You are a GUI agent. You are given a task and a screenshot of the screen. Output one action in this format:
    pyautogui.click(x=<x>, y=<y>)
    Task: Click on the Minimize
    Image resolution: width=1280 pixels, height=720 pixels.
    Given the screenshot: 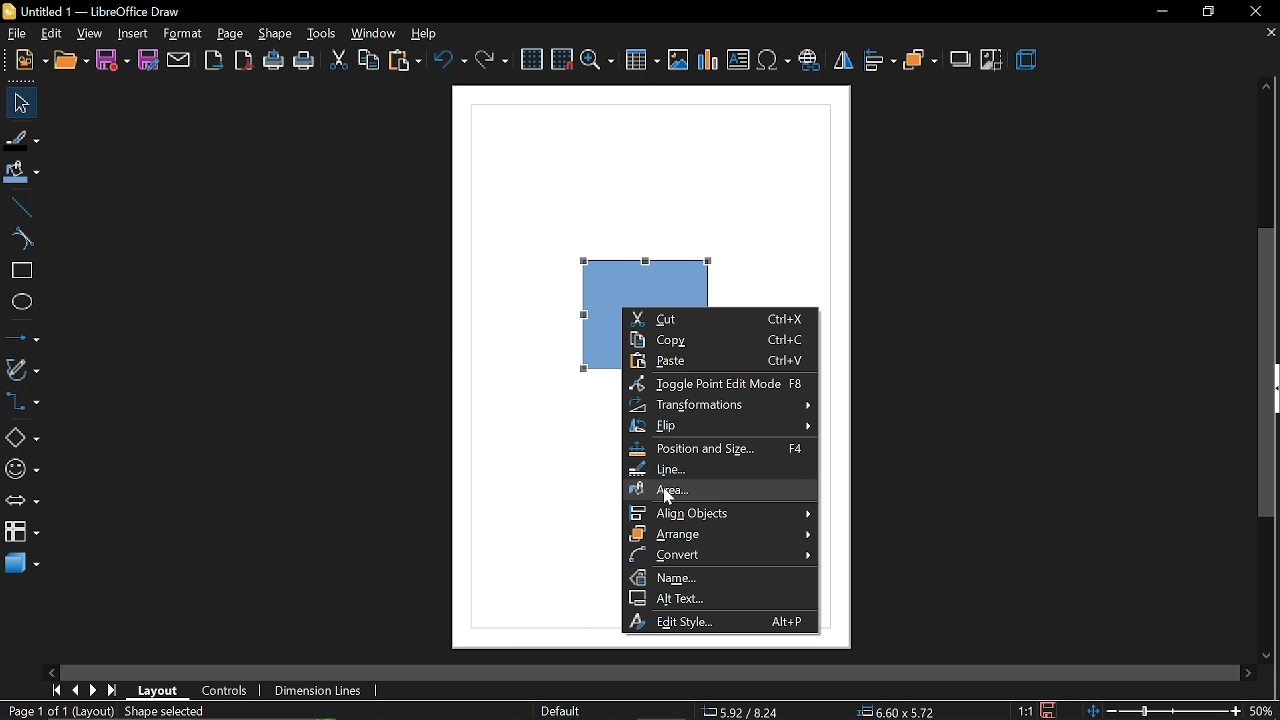 What is the action you would take?
    pyautogui.click(x=1159, y=11)
    